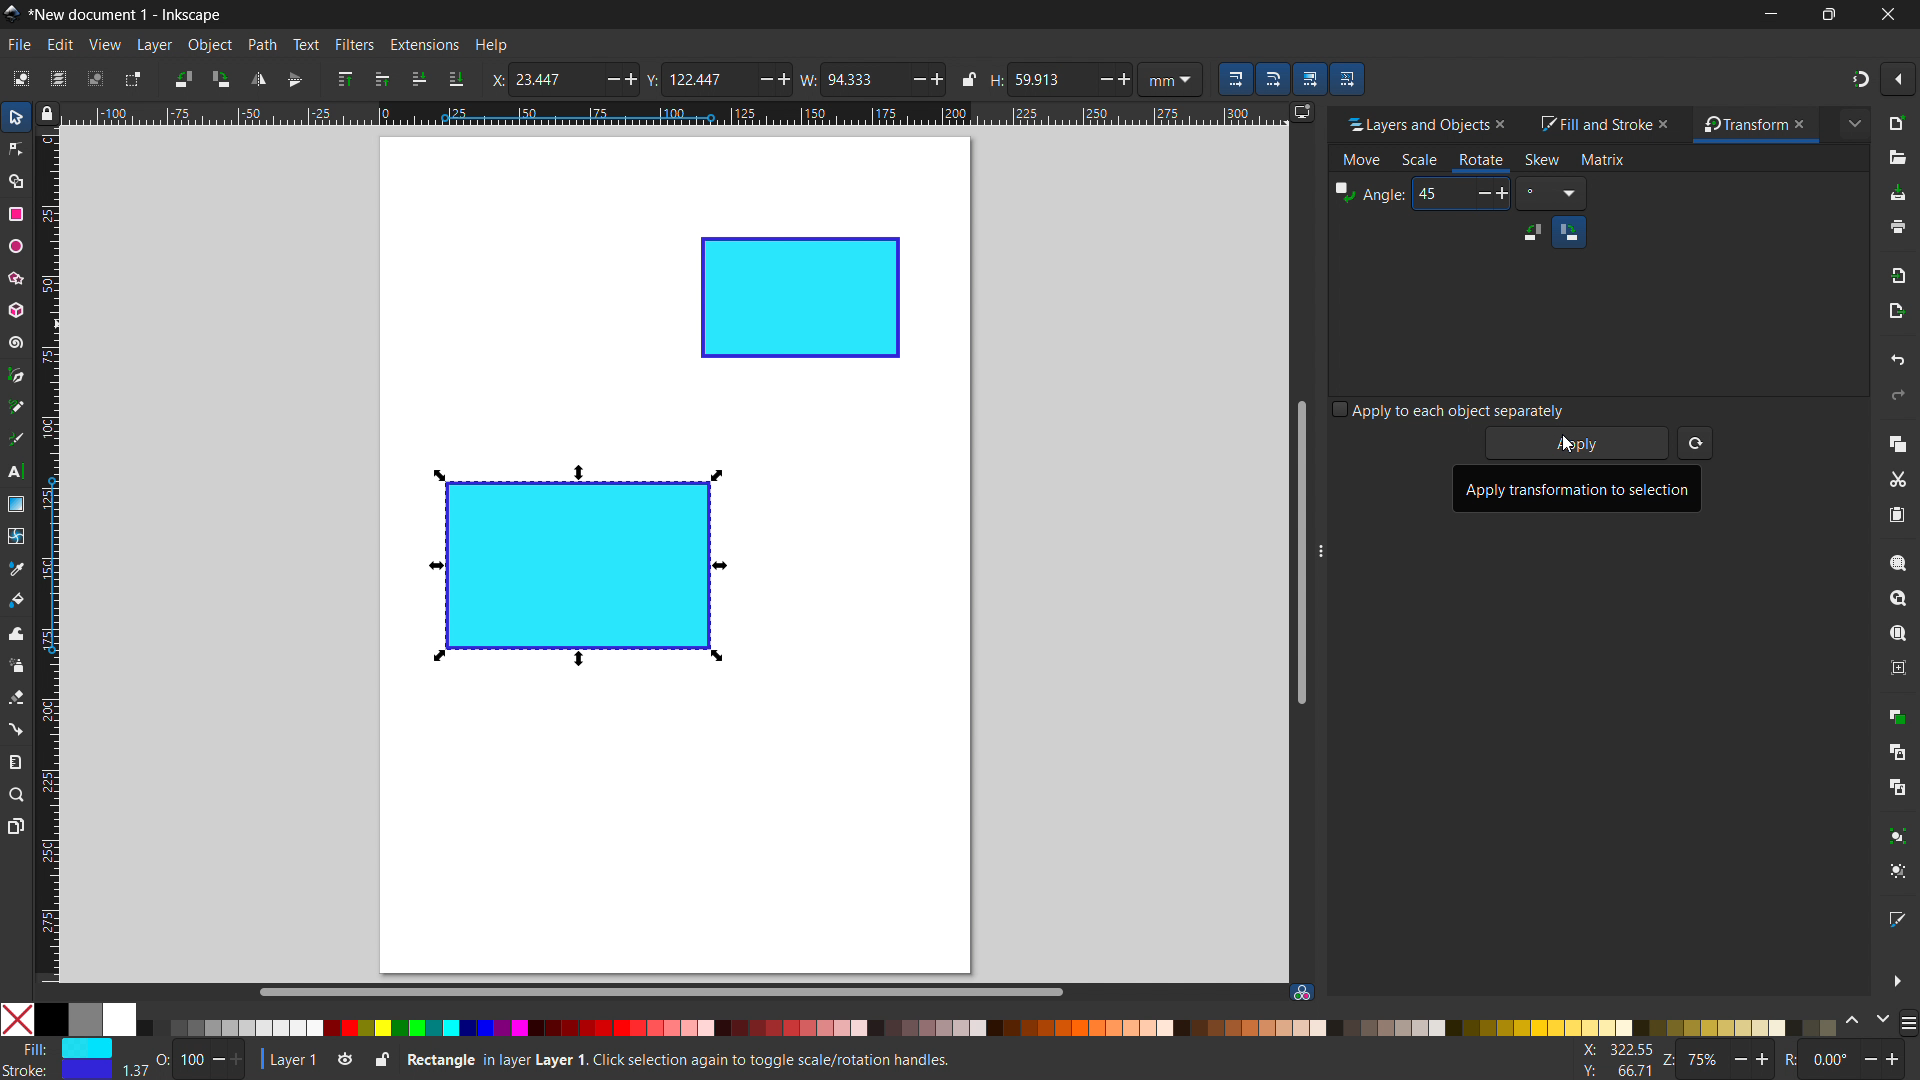 This screenshot has height=1080, width=1920. What do you see at coordinates (1362, 161) in the screenshot?
I see `move` at bounding box center [1362, 161].